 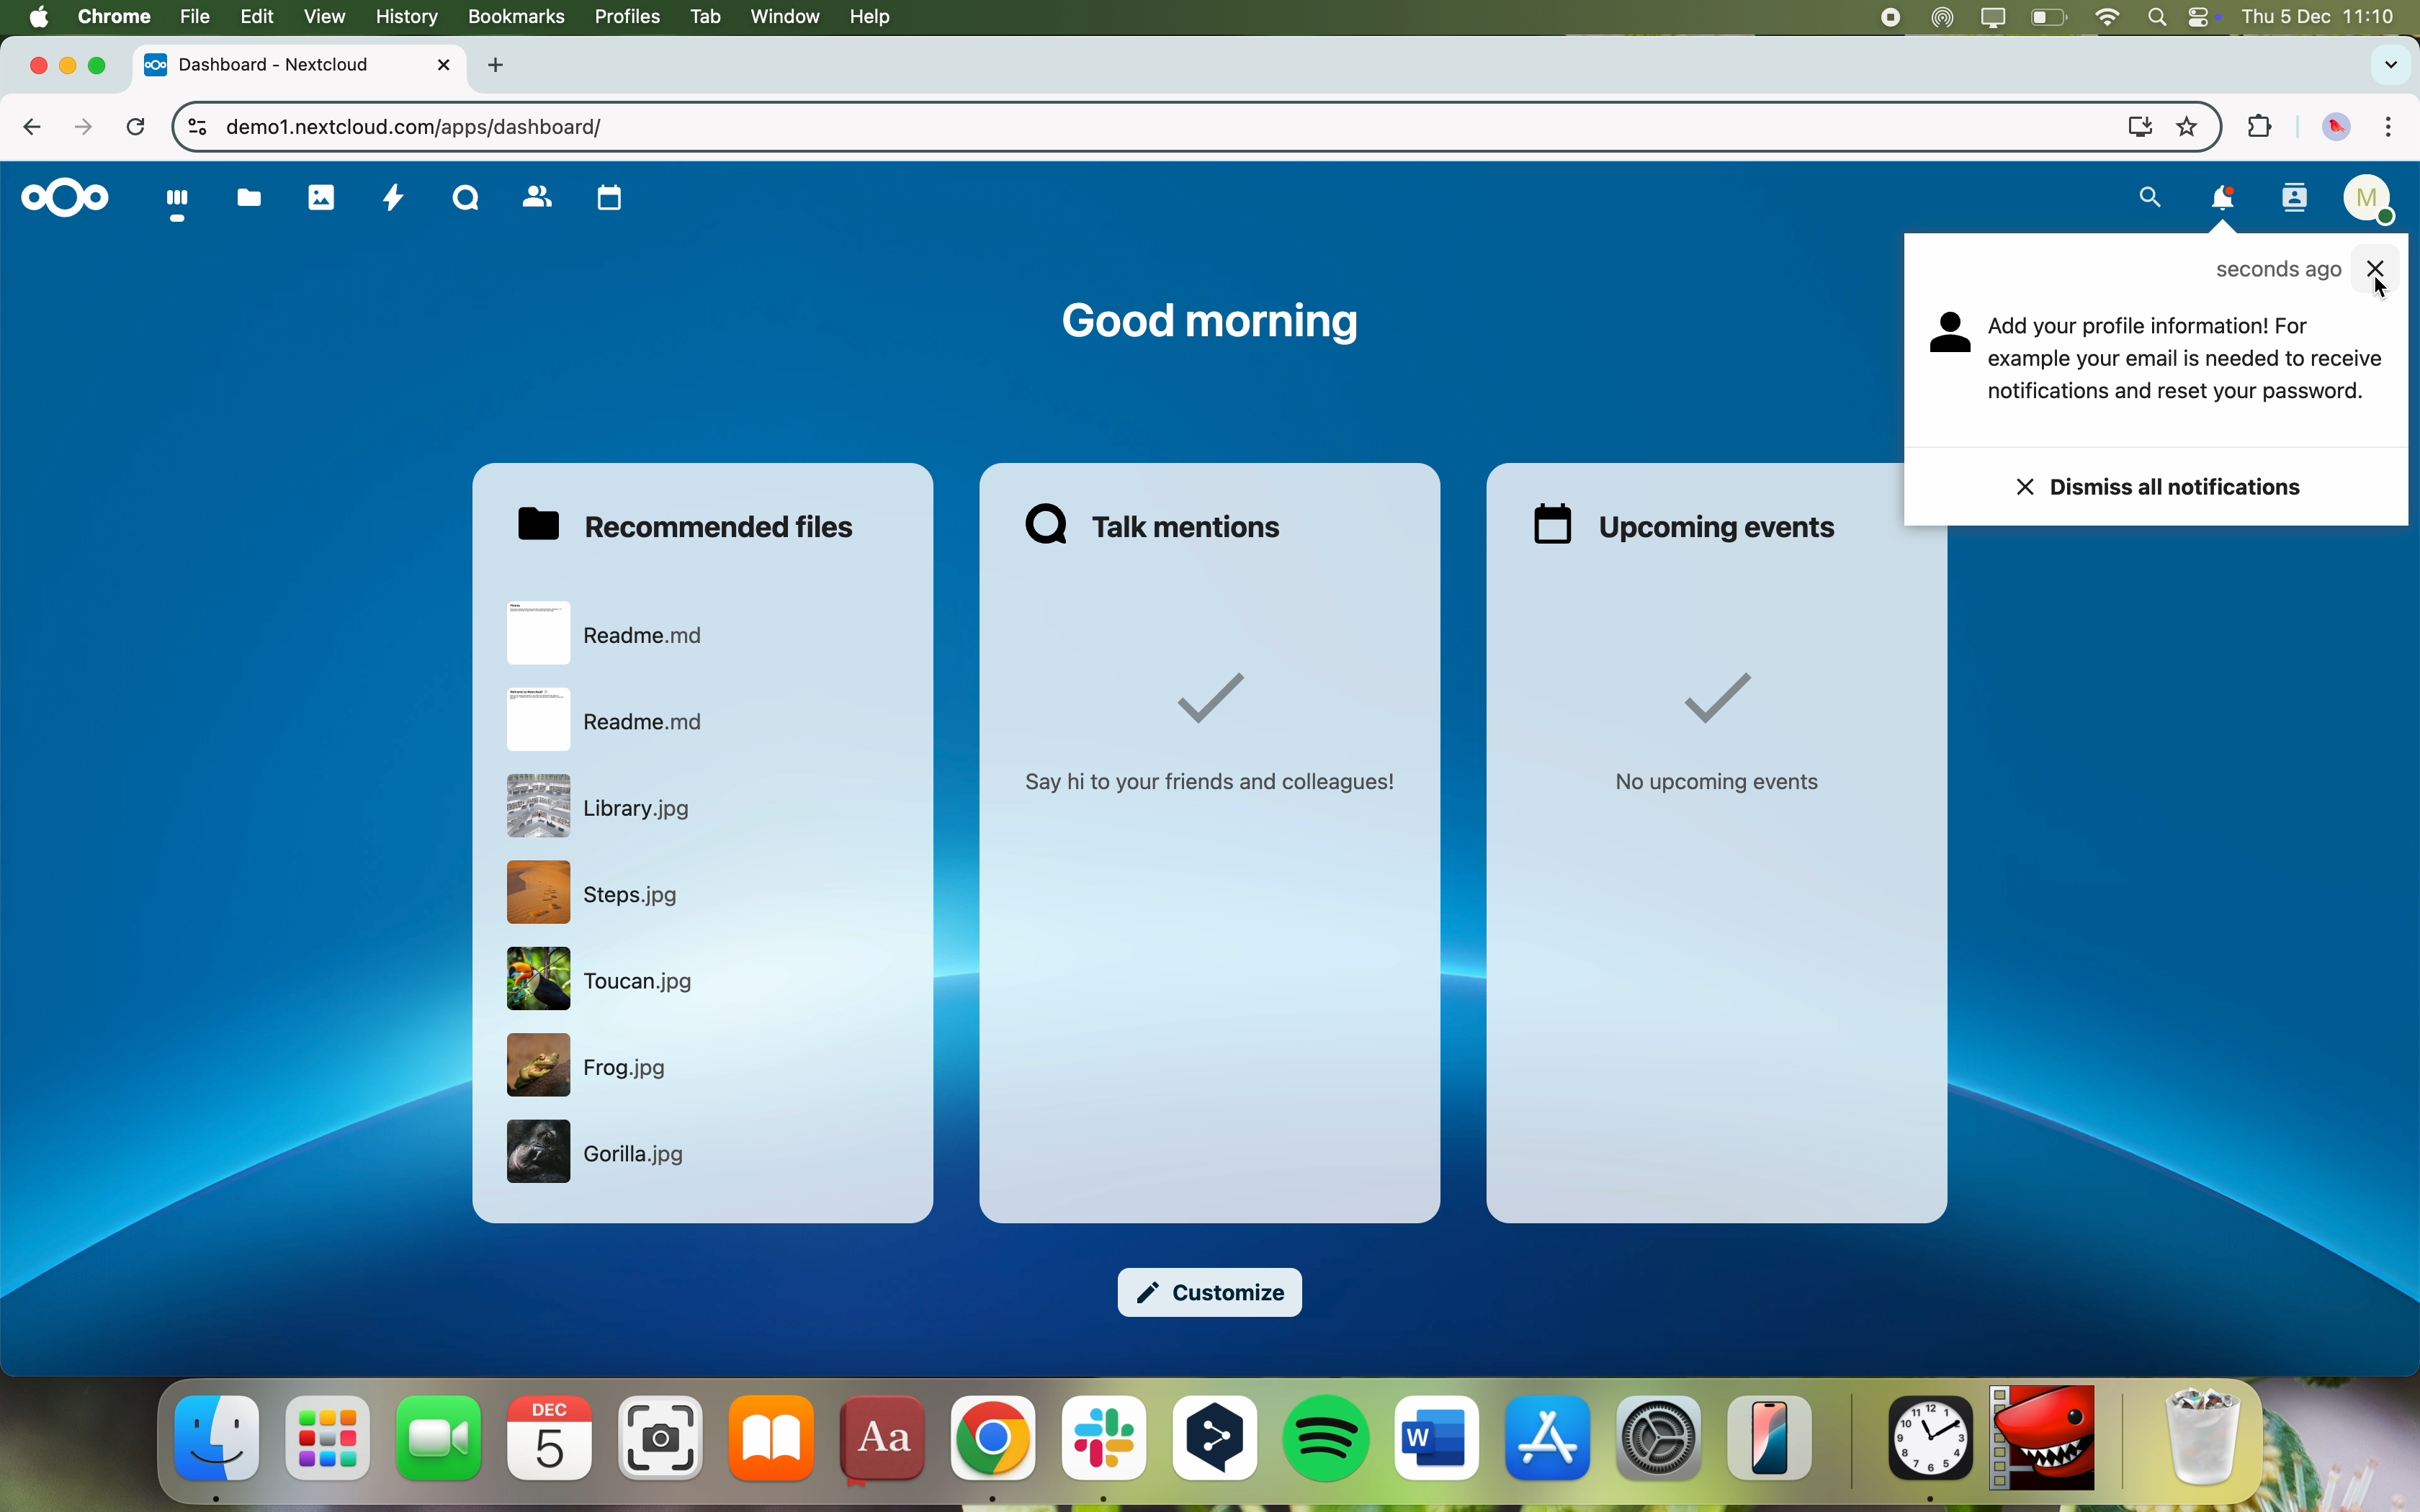 What do you see at coordinates (1549, 1442) in the screenshot?
I see `AppStore` at bounding box center [1549, 1442].